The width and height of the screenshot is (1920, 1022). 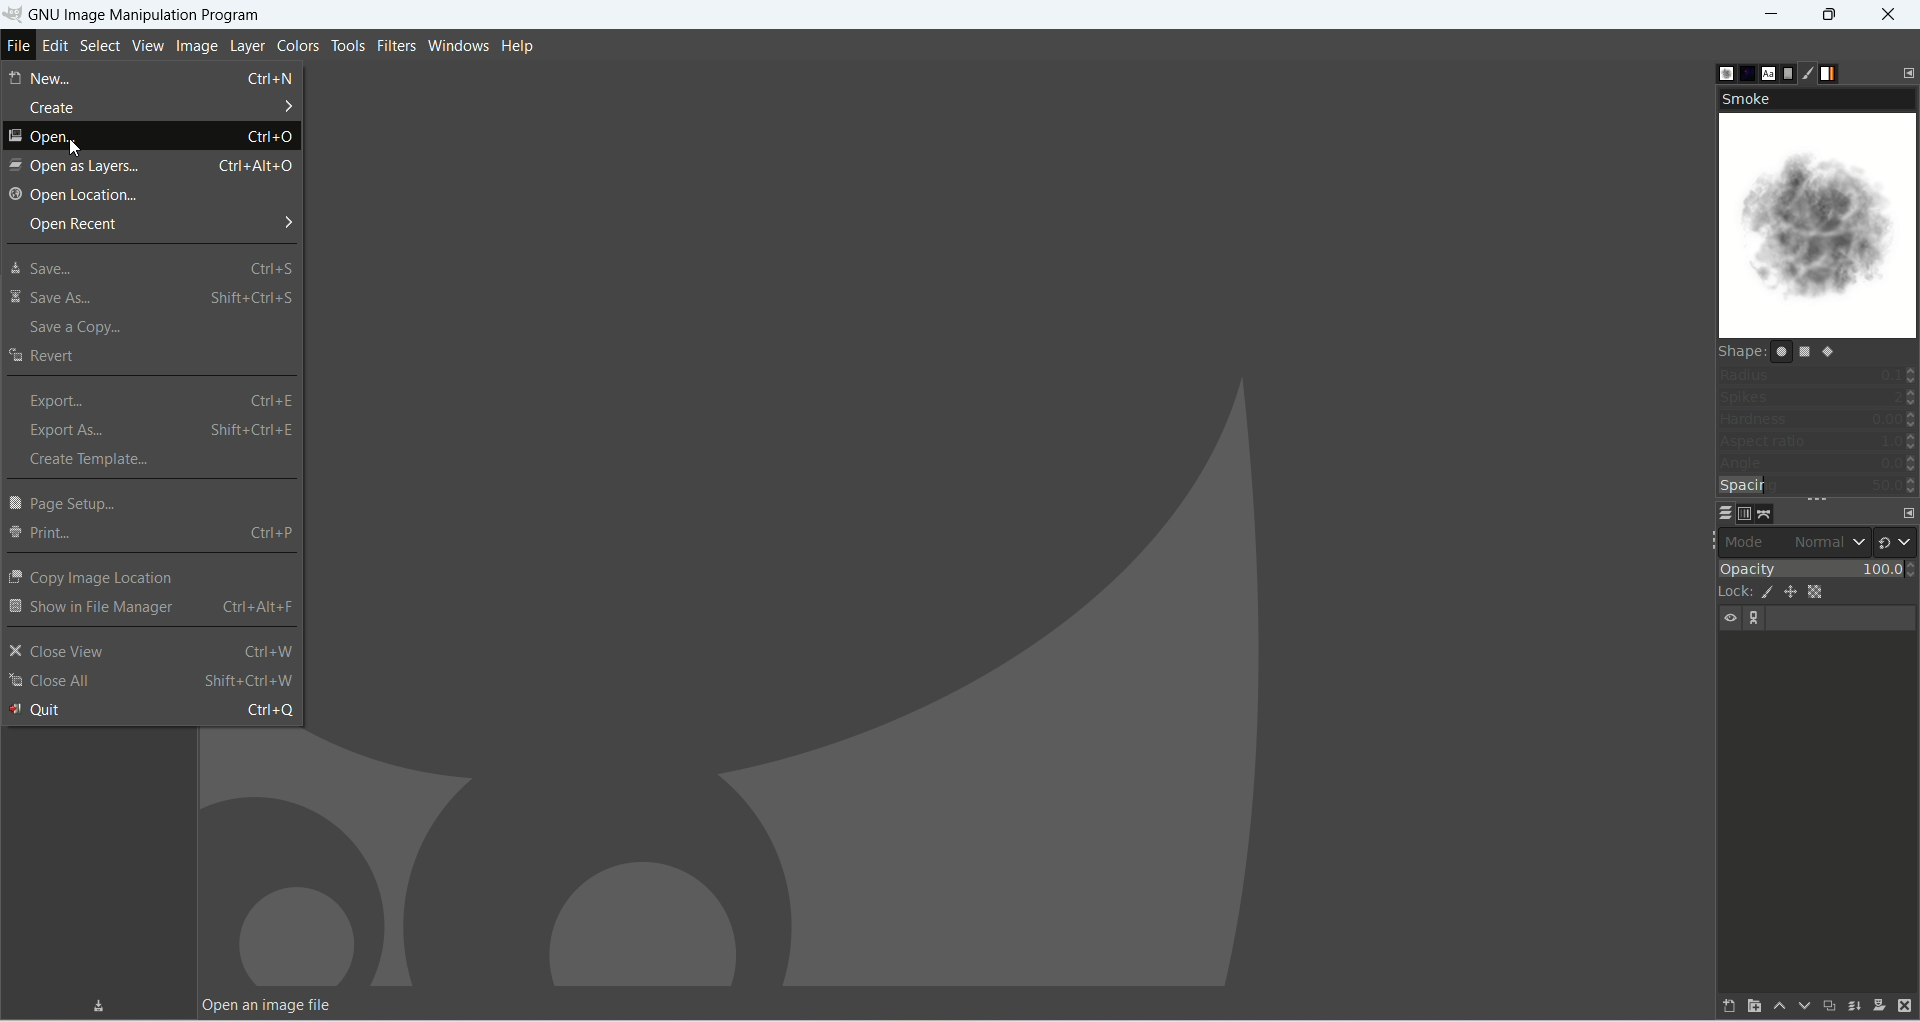 I want to click on configure this tab, so click(x=1907, y=71).